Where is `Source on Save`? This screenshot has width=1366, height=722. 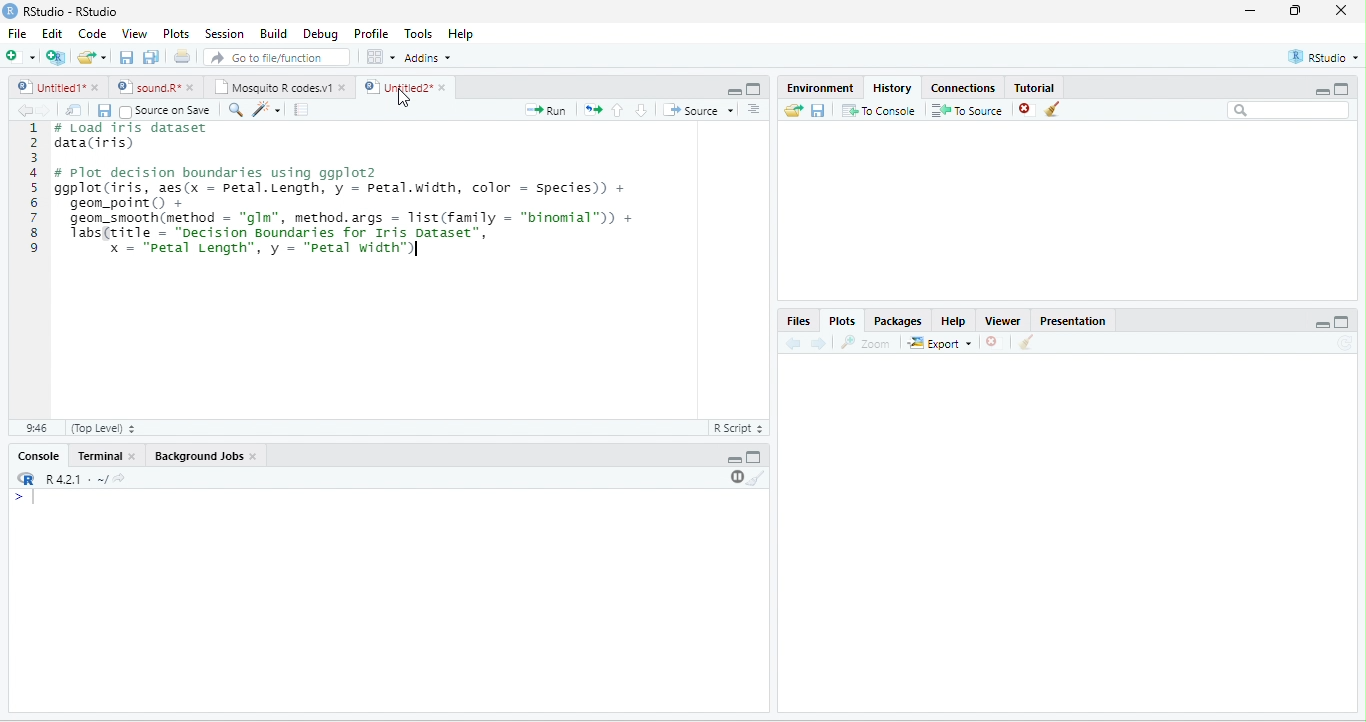
Source on Save is located at coordinates (164, 111).